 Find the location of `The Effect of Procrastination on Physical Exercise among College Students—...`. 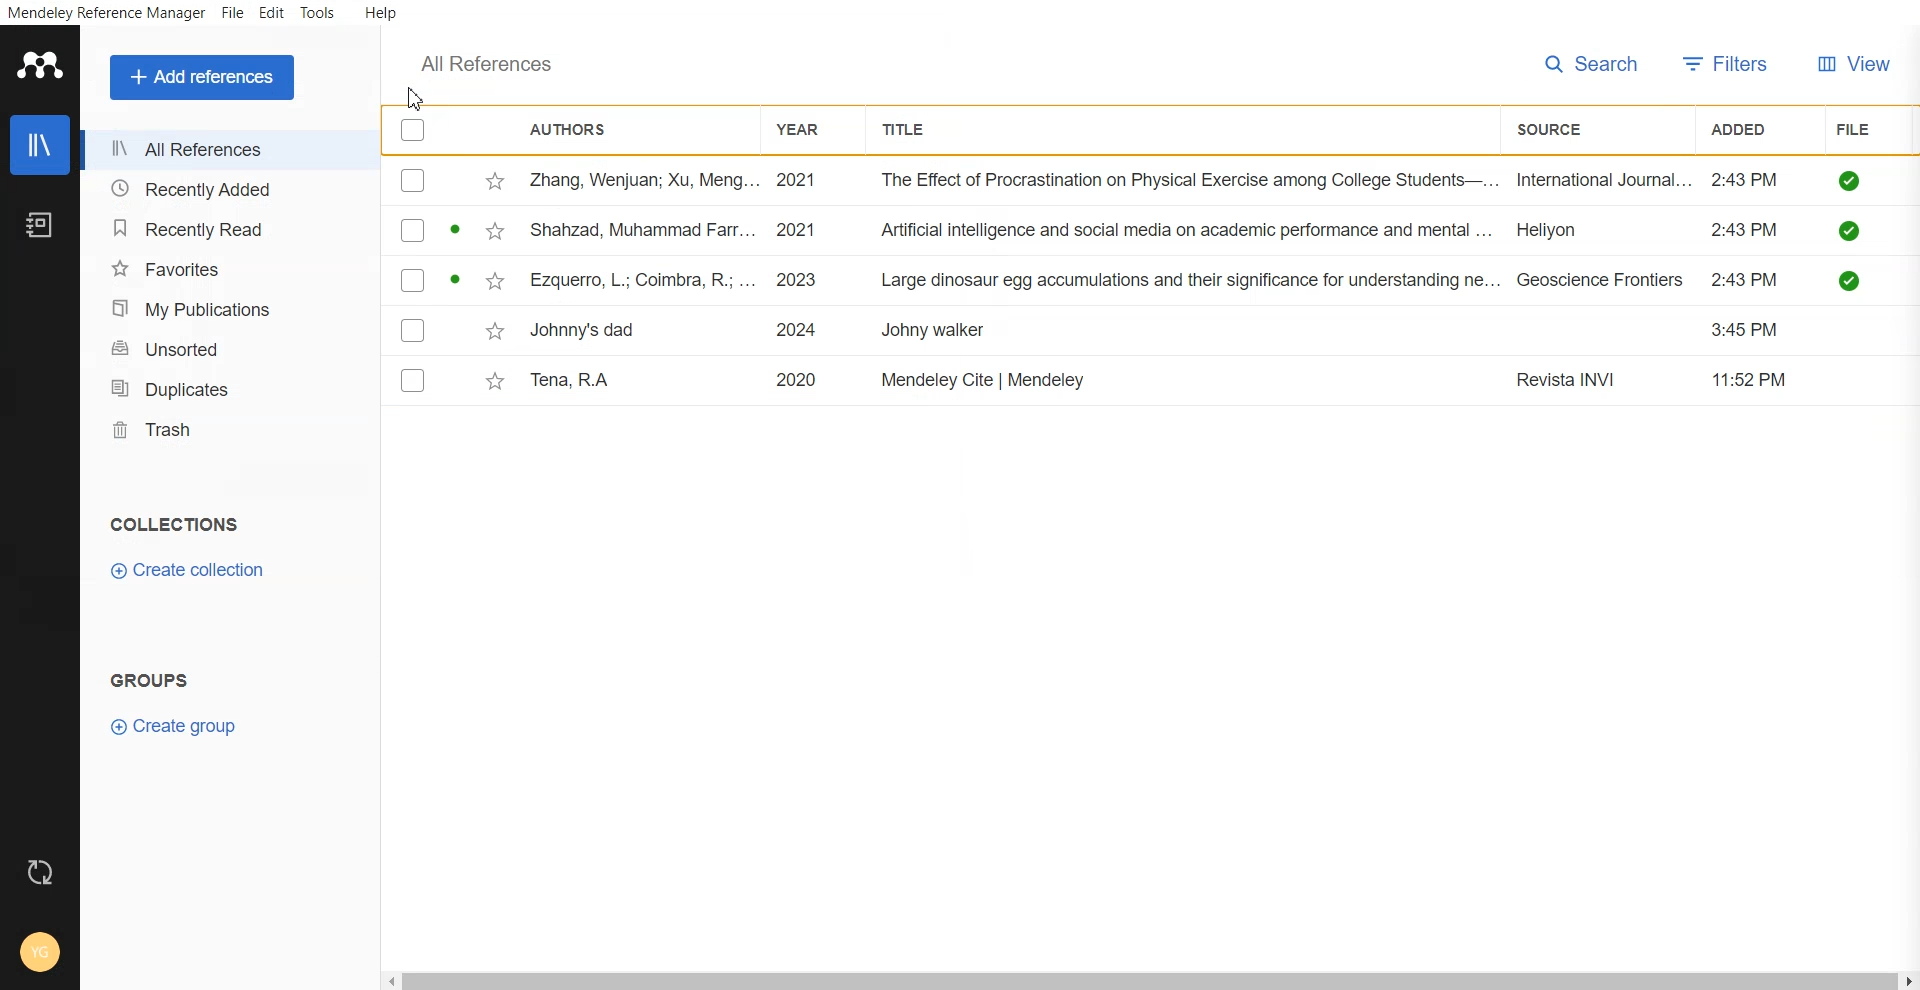

The Effect of Procrastination on Physical Exercise among College Students—... is located at coordinates (1190, 181).